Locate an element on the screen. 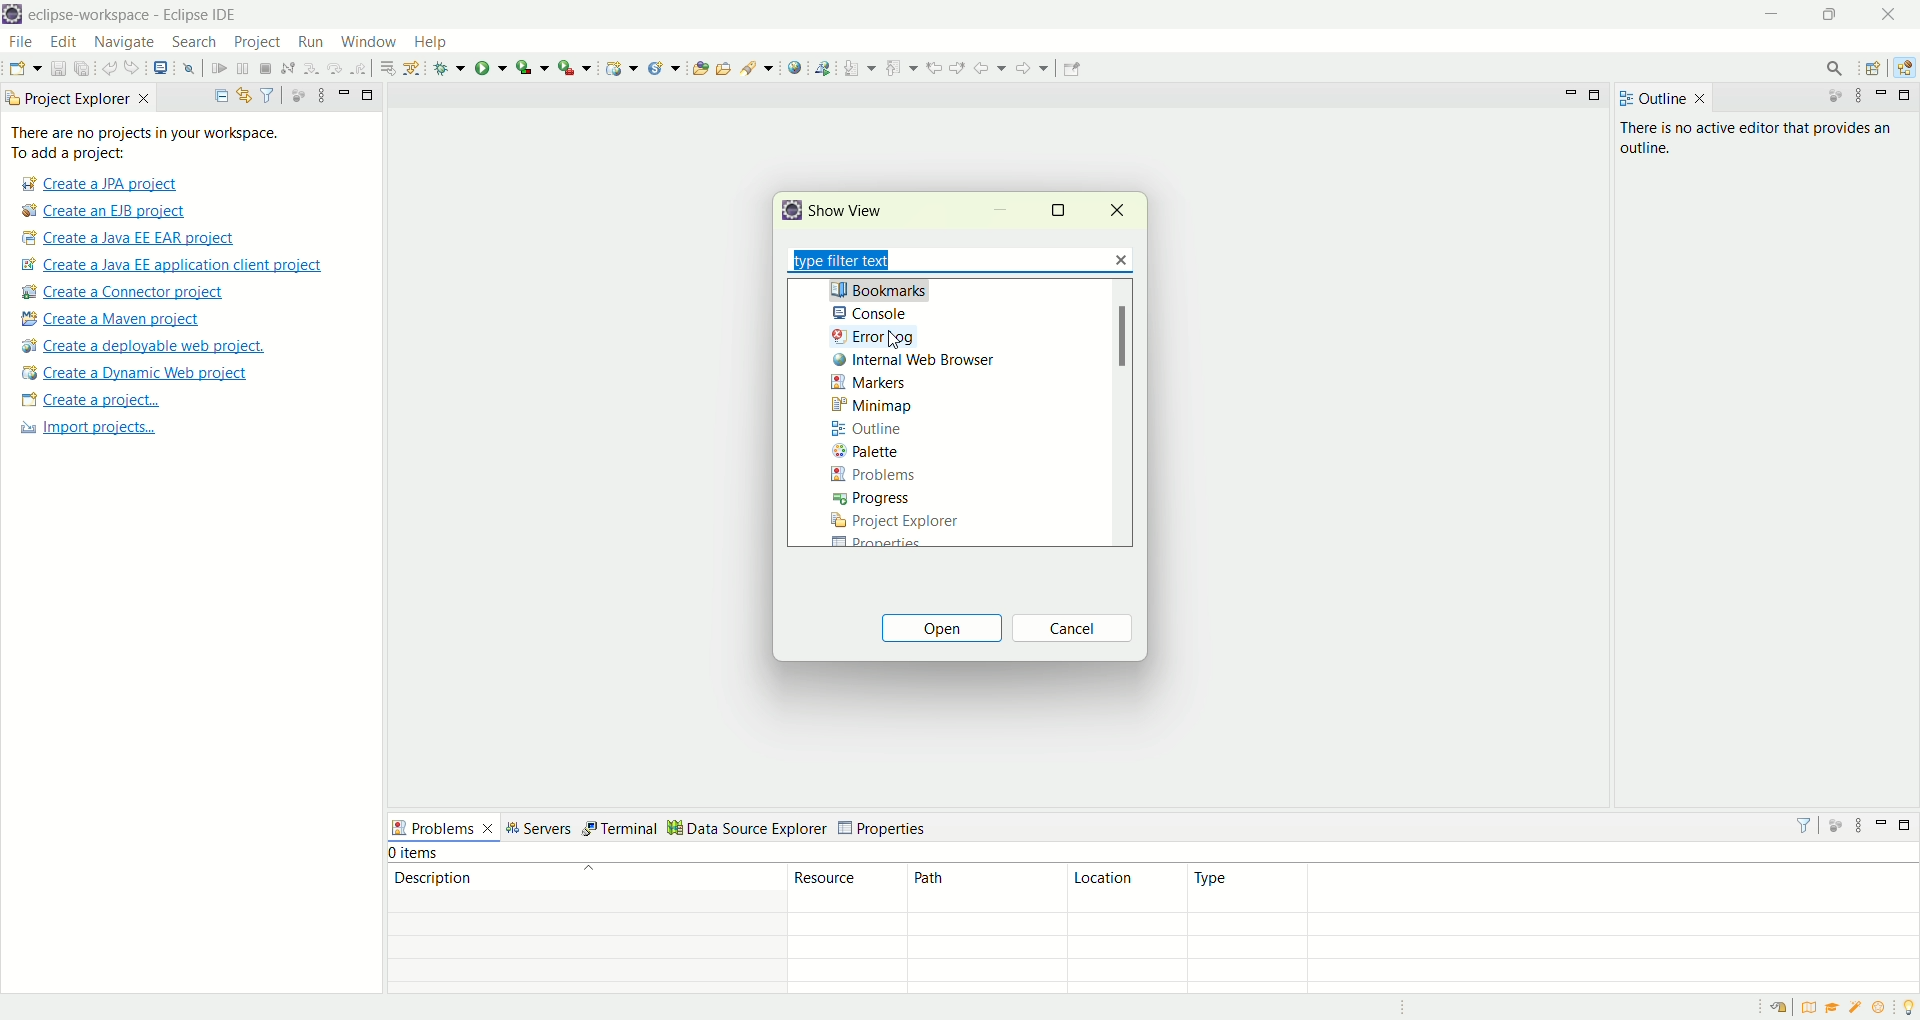 Image resolution: width=1920 pixels, height=1020 pixels. resource is located at coordinates (843, 886).